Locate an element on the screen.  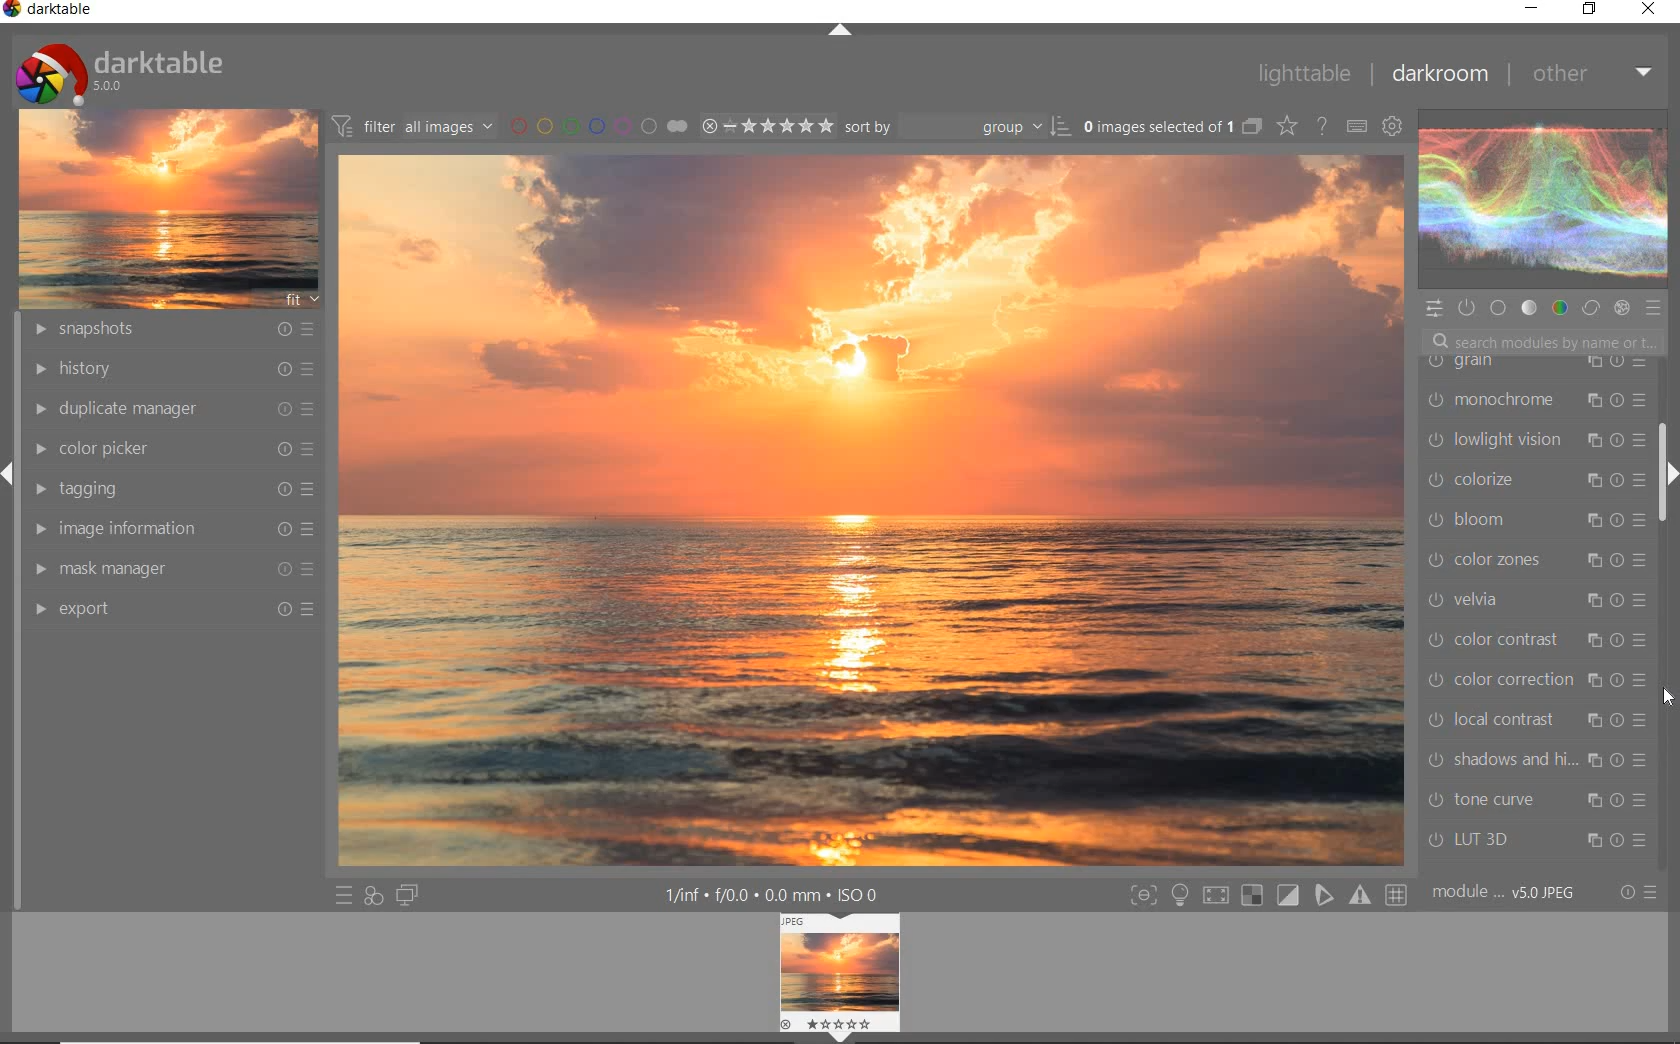
TONE  is located at coordinates (1529, 308).